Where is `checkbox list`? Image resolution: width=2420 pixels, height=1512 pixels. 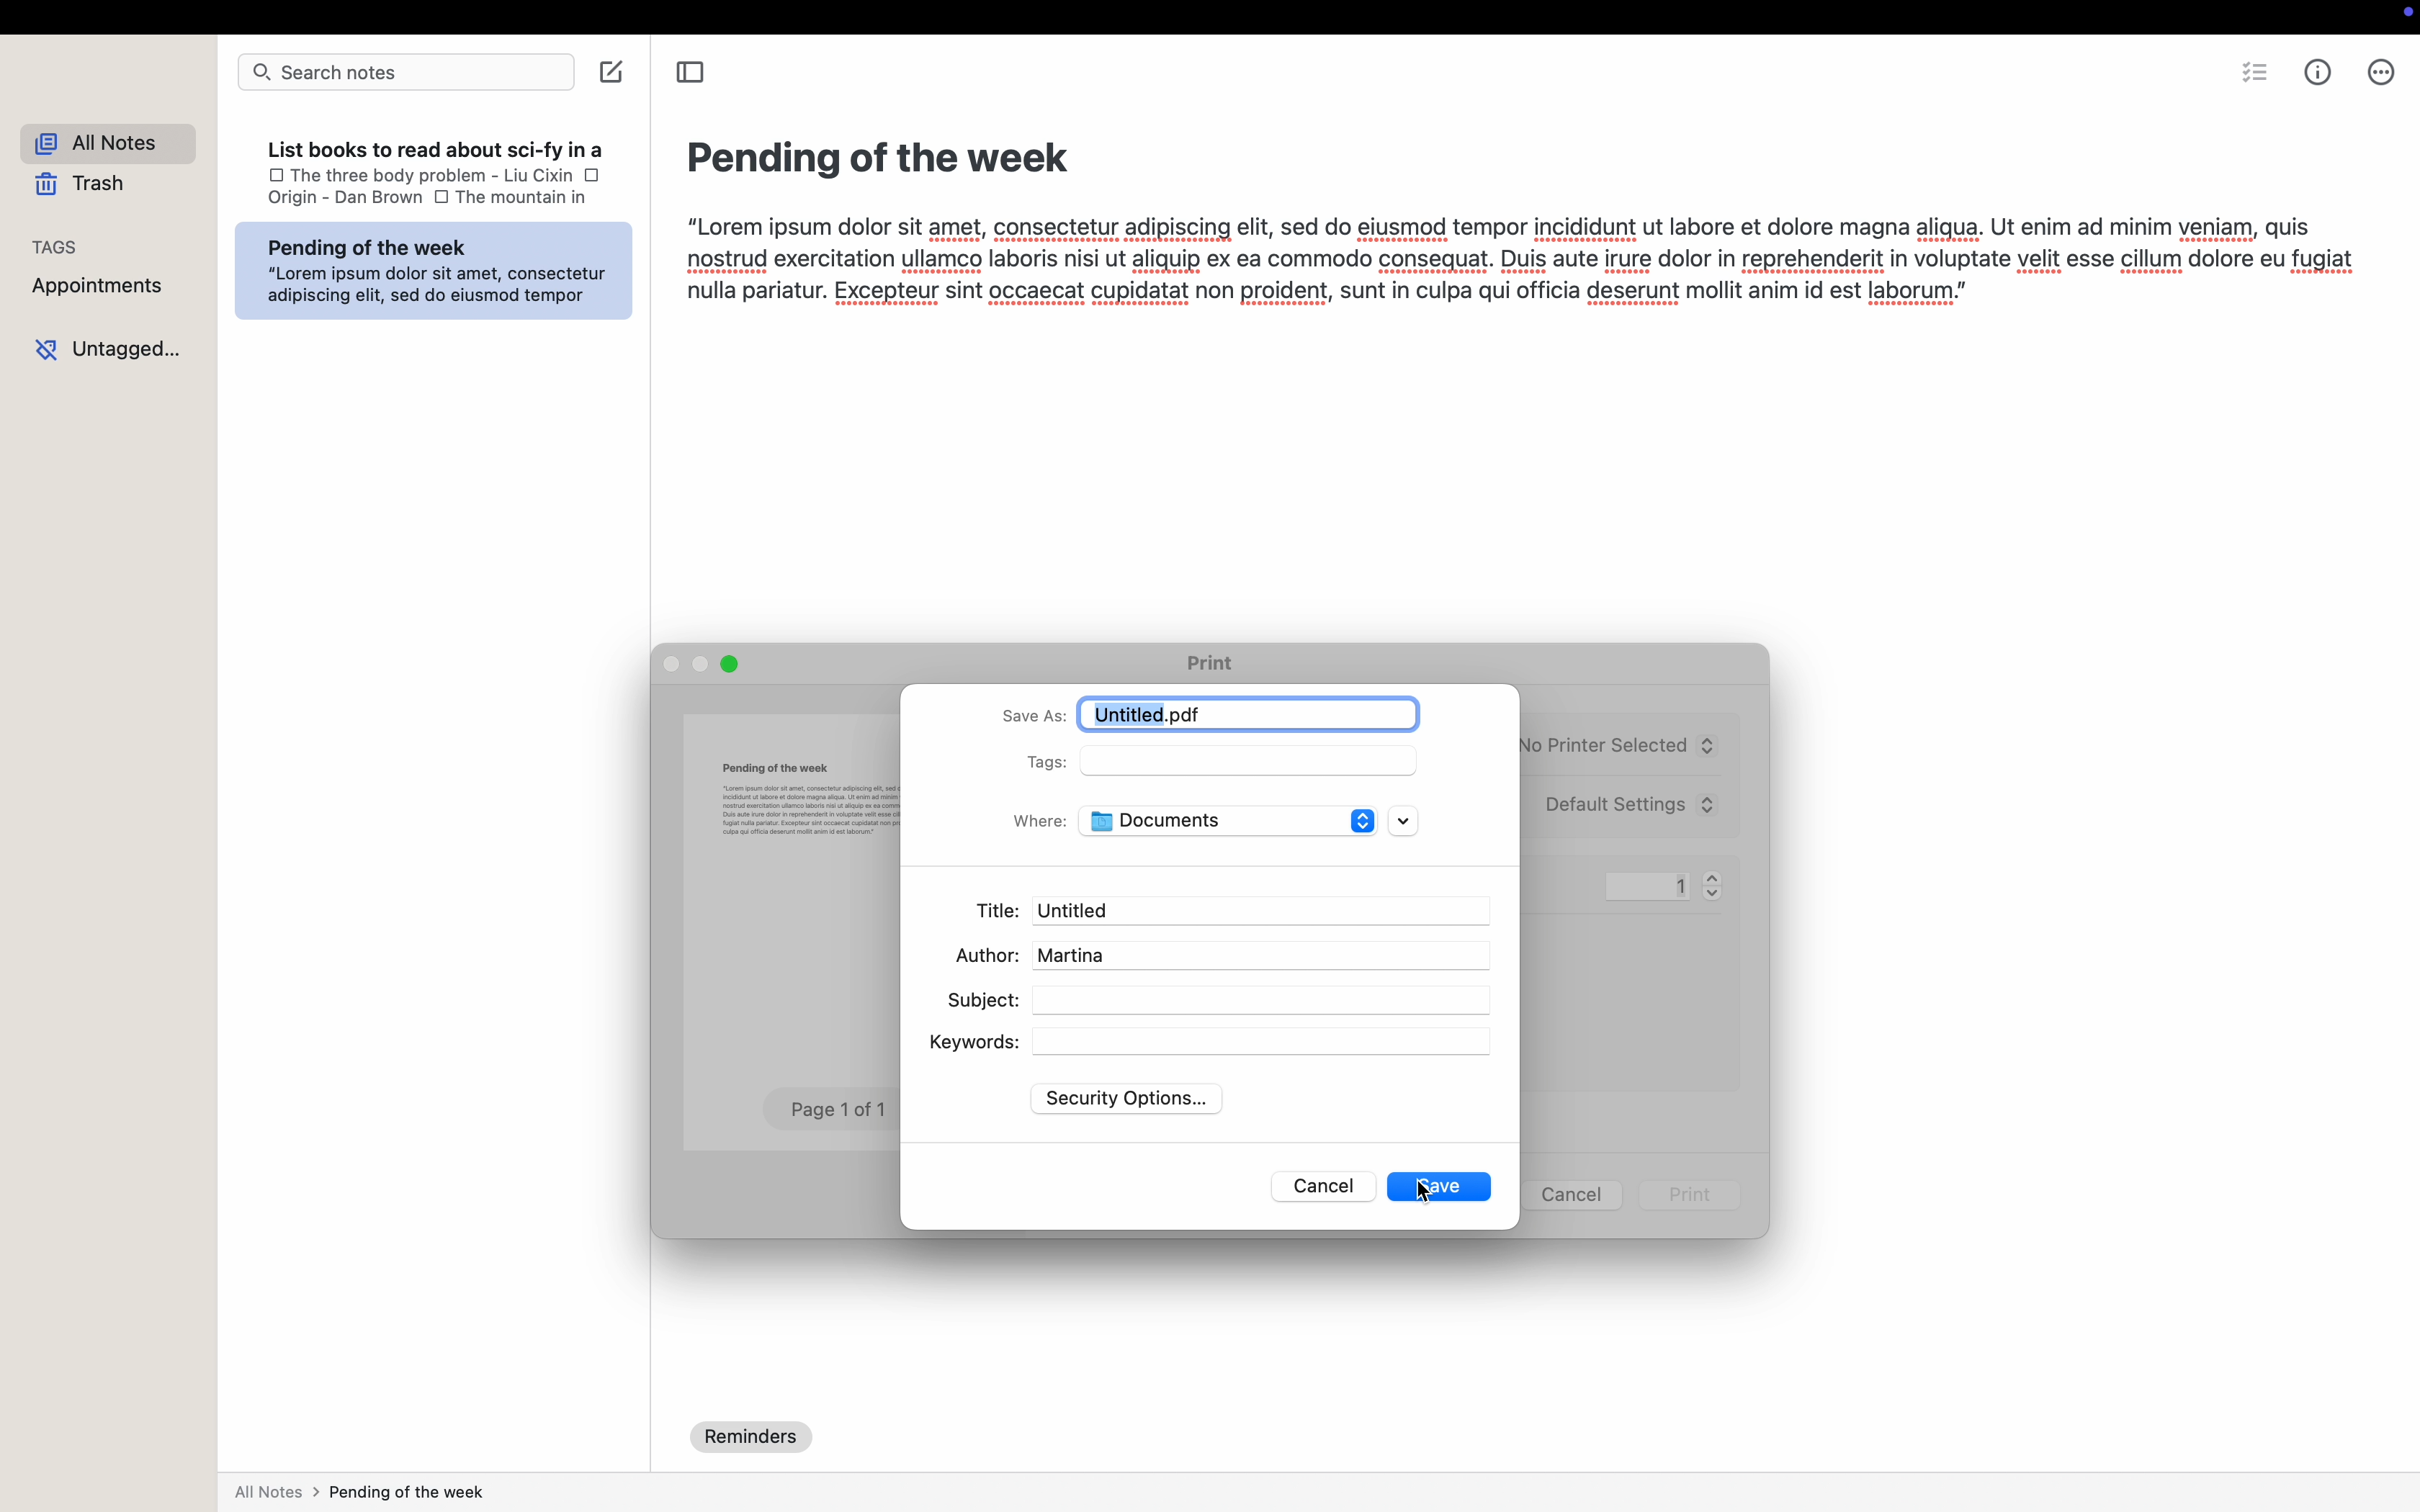
checkbox list is located at coordinates (2254, 77).